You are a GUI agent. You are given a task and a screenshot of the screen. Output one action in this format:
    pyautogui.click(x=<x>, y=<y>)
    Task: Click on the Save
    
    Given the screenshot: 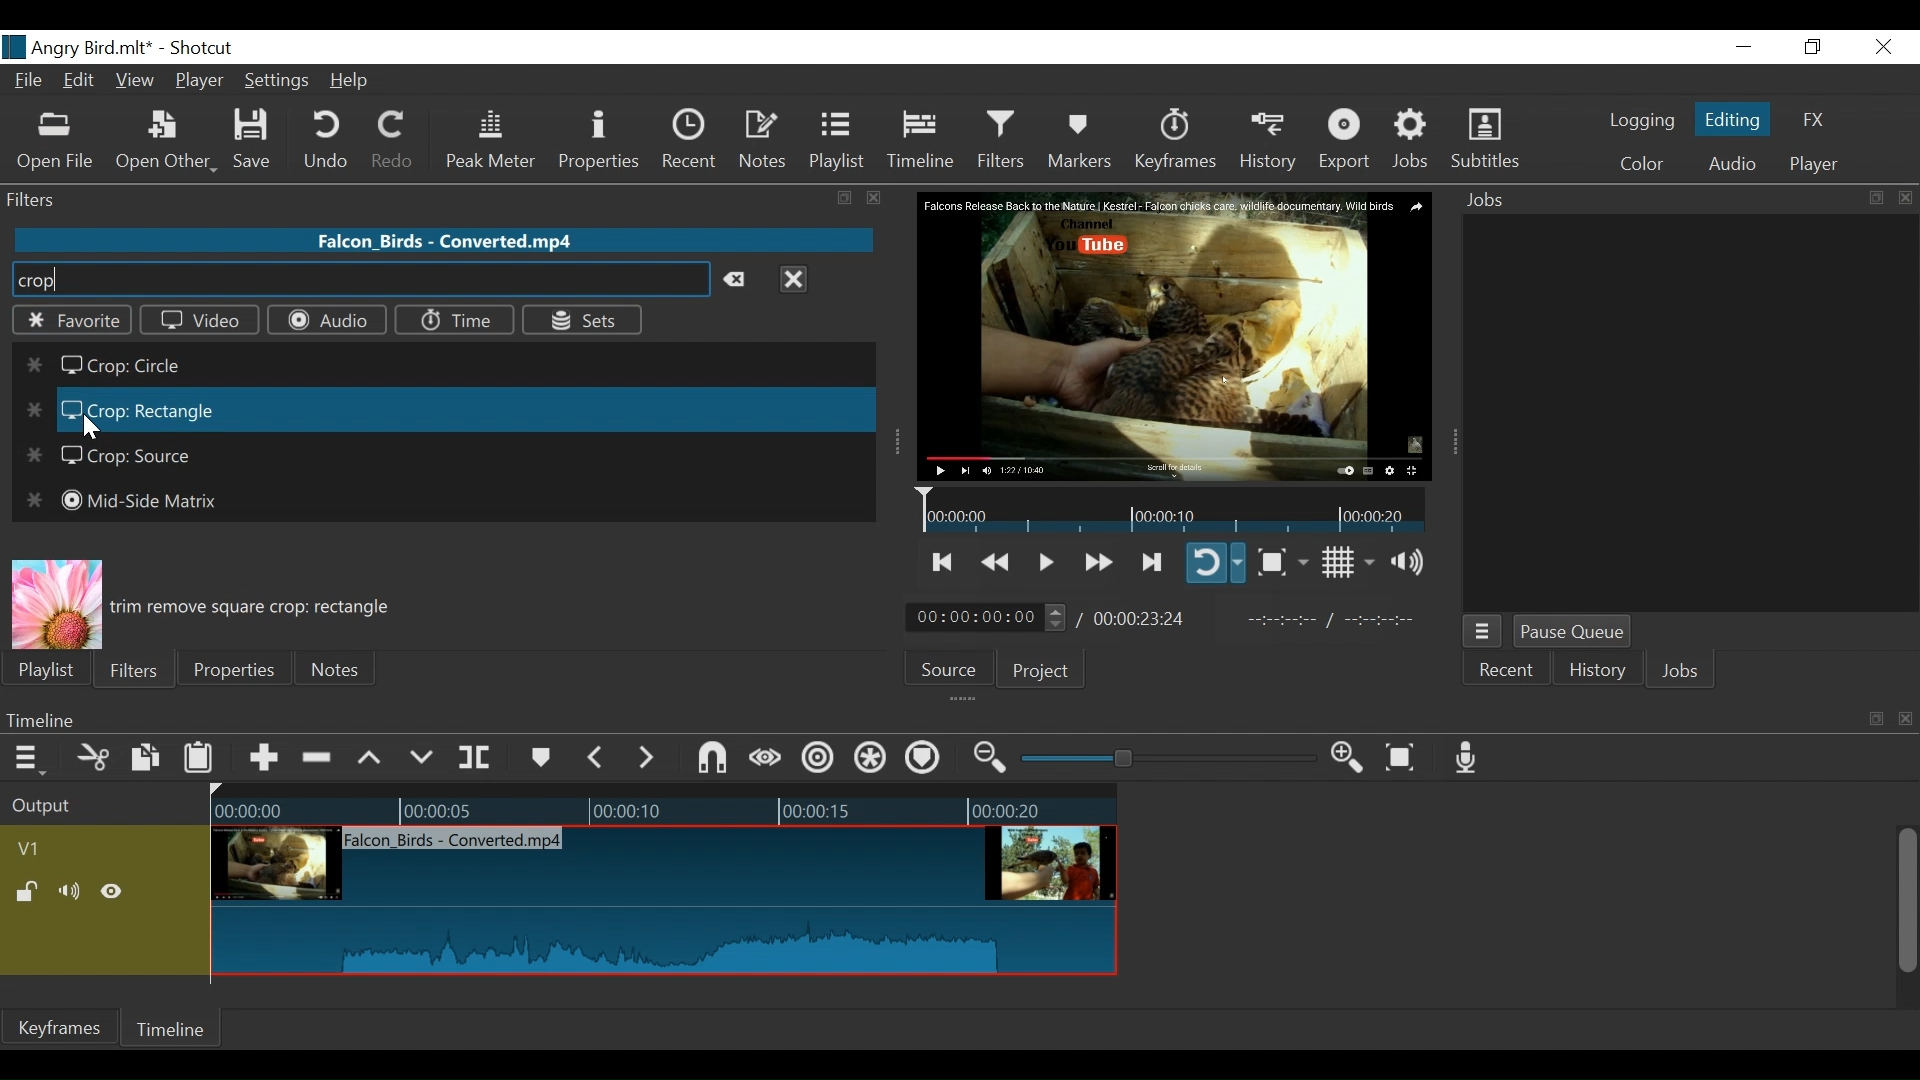 What is the action you would take?
    pyautogui.click(x=259, y=140)
    